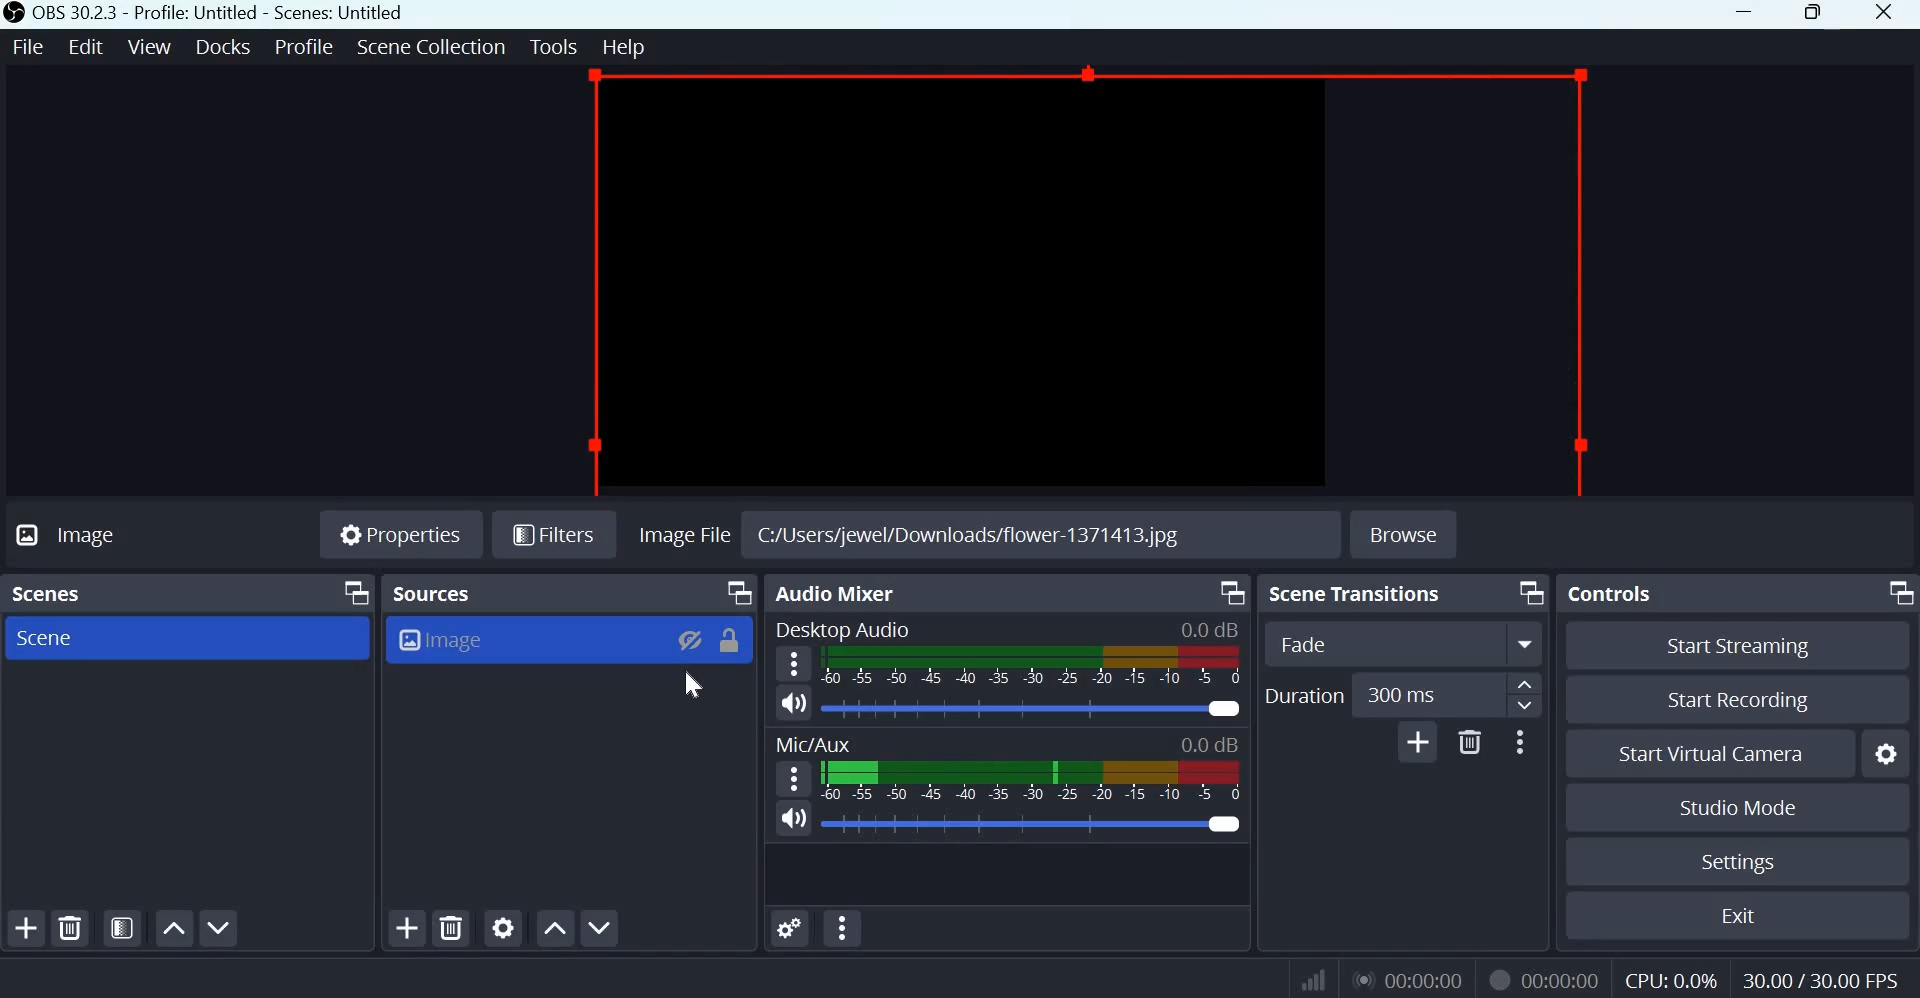 The height and width of the screenshot is (998, 1920). Describe the element at coordinates (1524, 706) in the screenshot. I see `decrease duration` at that location.